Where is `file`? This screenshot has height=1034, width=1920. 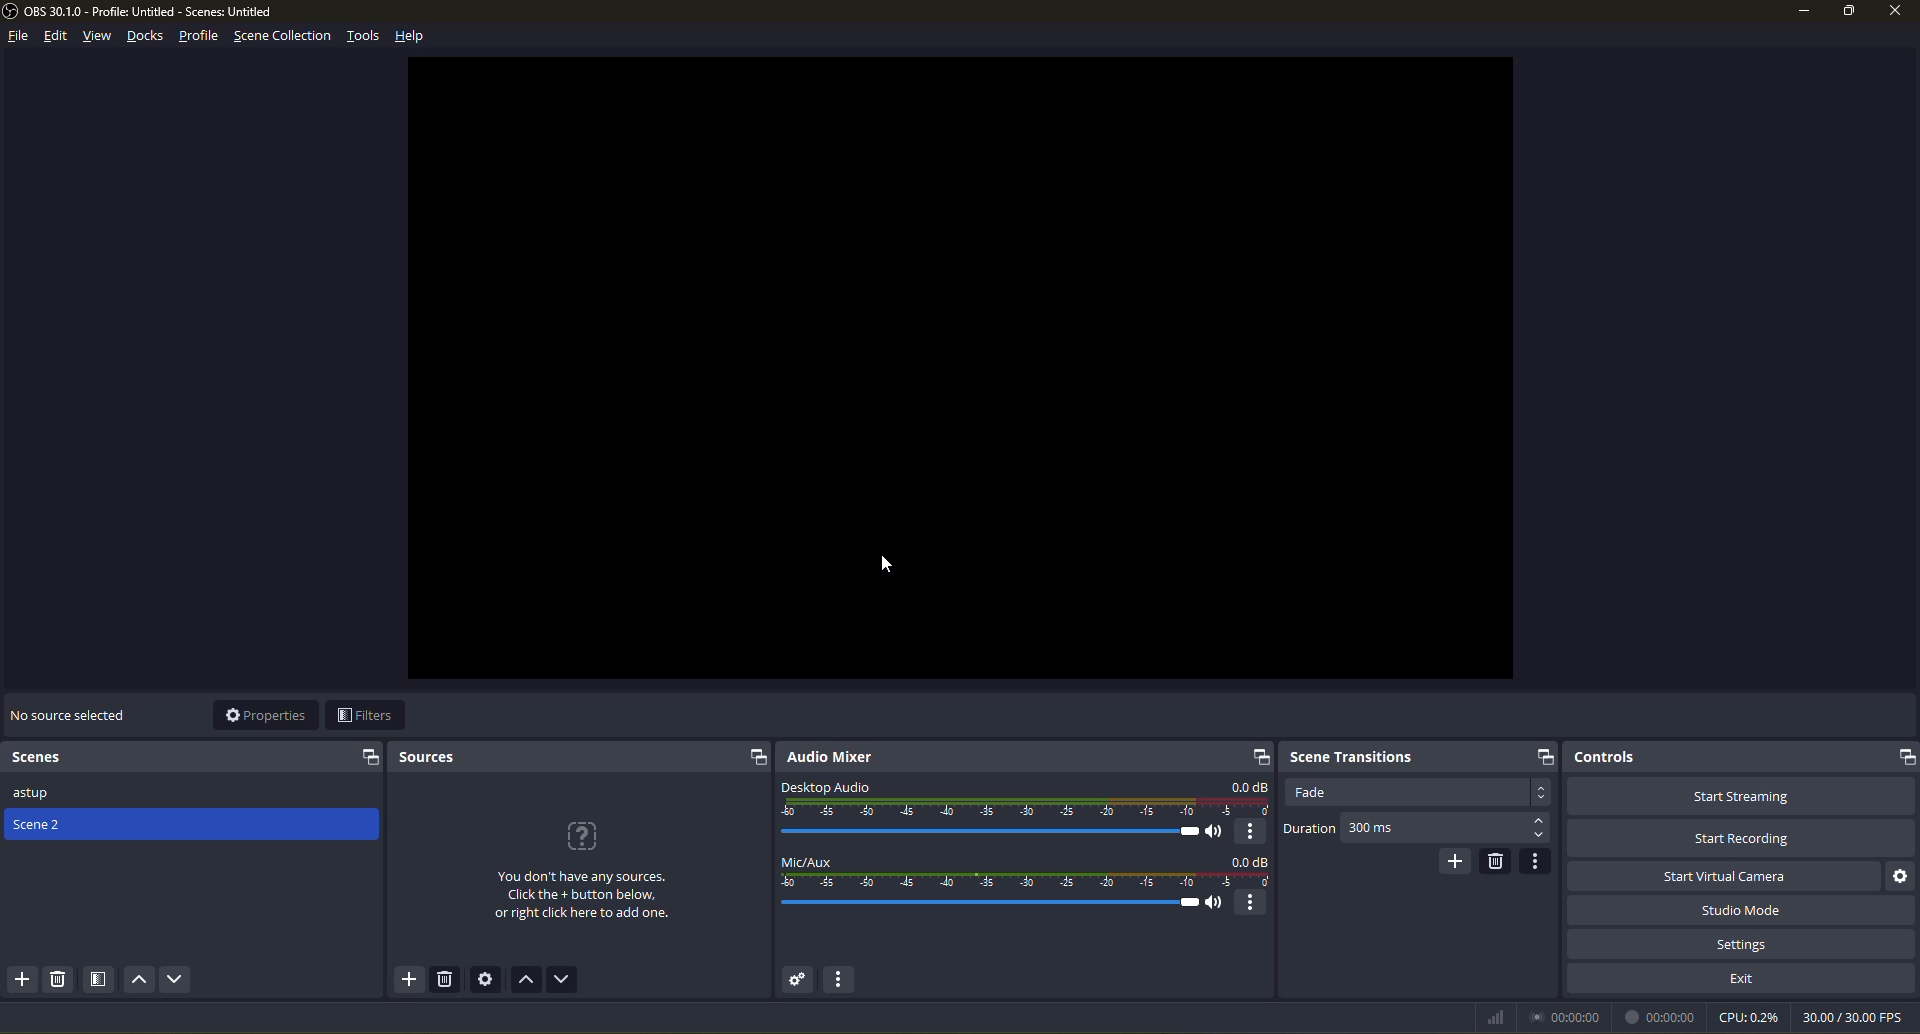 file is located at coordinates (21, 35).